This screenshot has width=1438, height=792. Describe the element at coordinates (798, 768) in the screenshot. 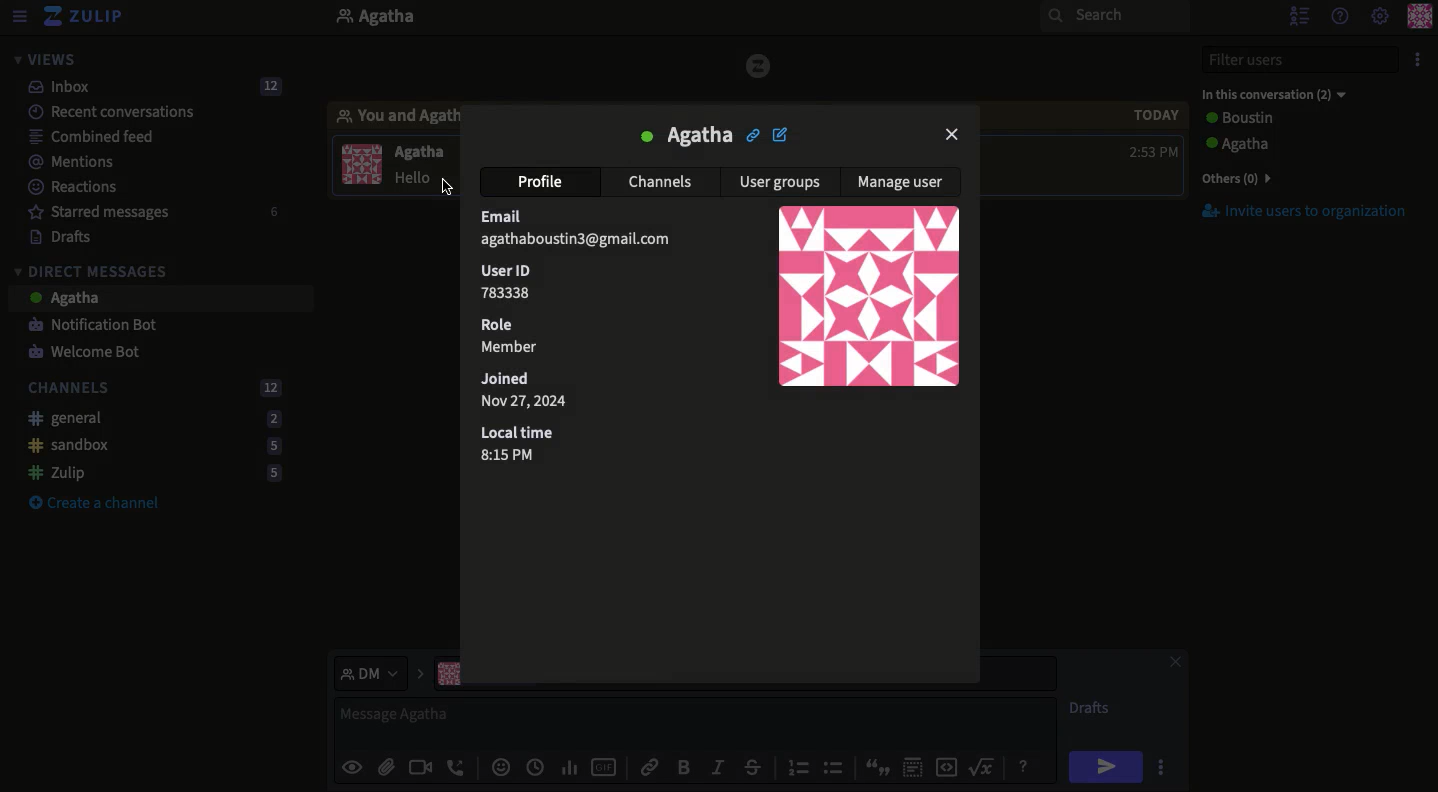

I see `Number bullet` at that location.